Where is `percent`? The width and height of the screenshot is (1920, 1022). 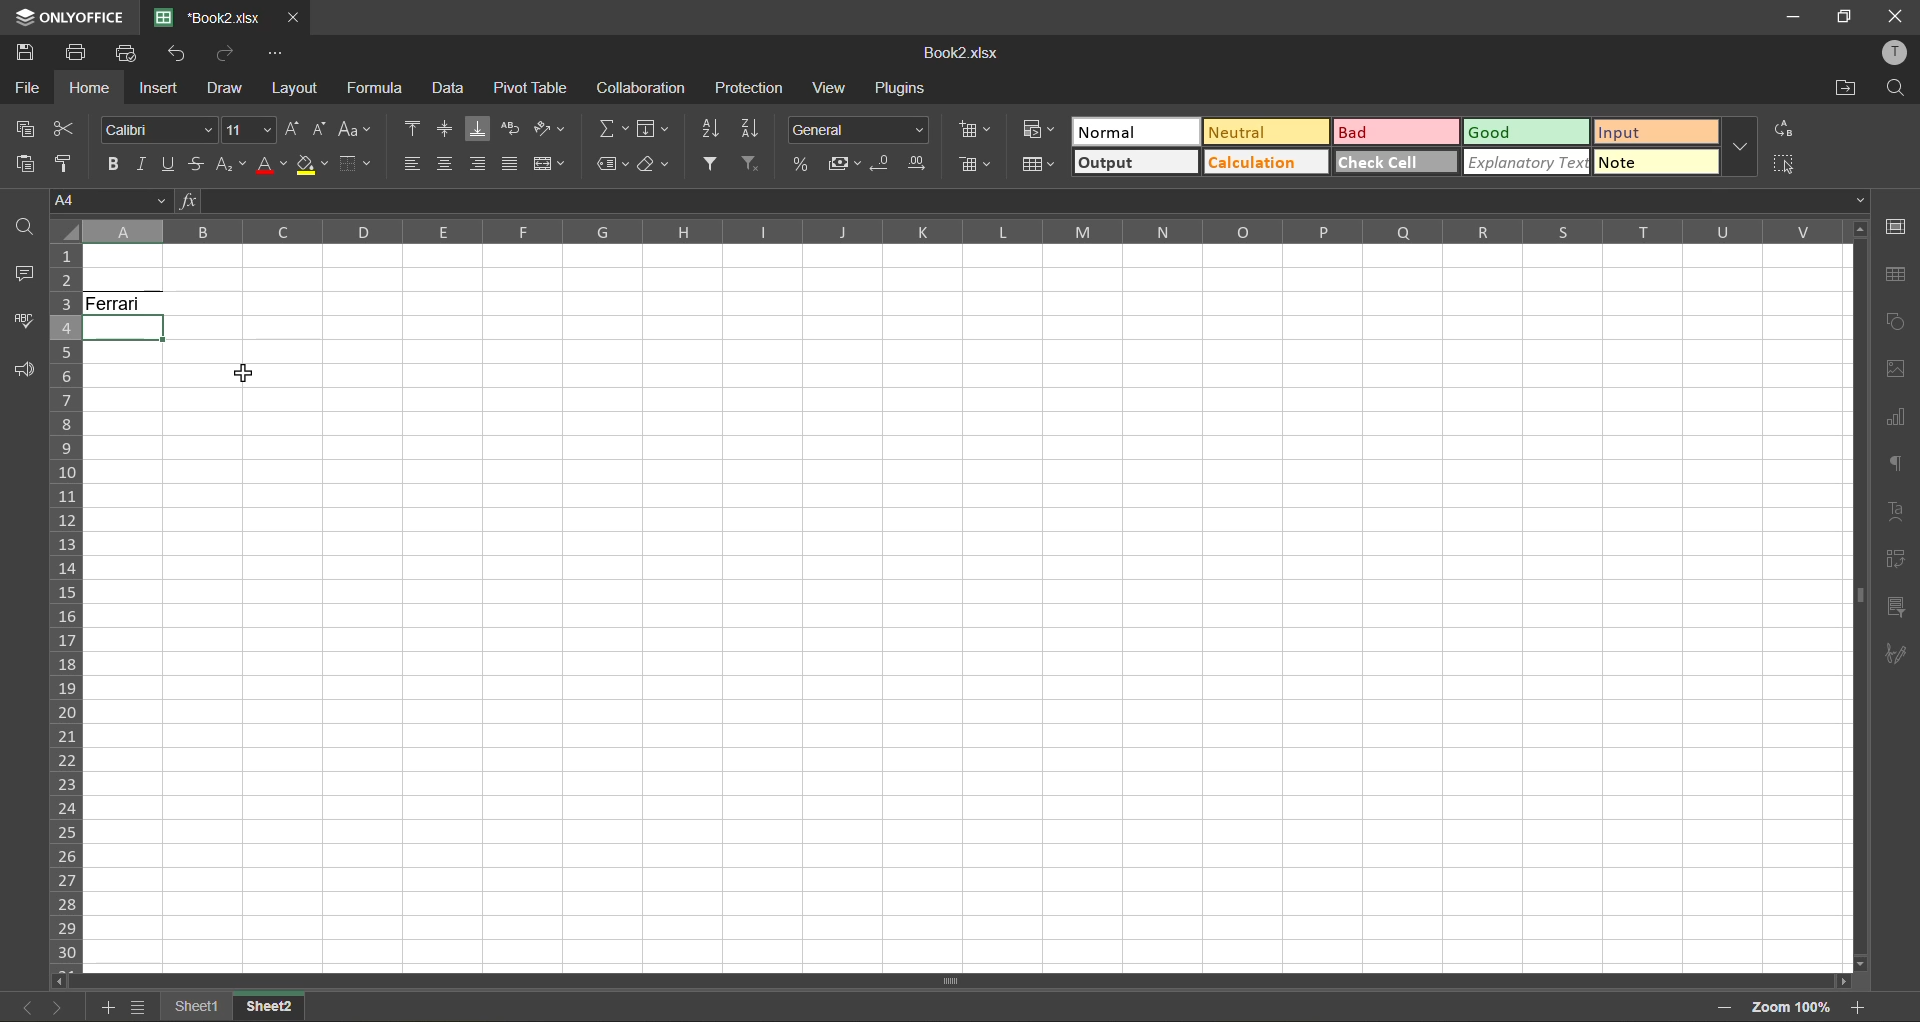 percent is located at coordinates (803, 163).